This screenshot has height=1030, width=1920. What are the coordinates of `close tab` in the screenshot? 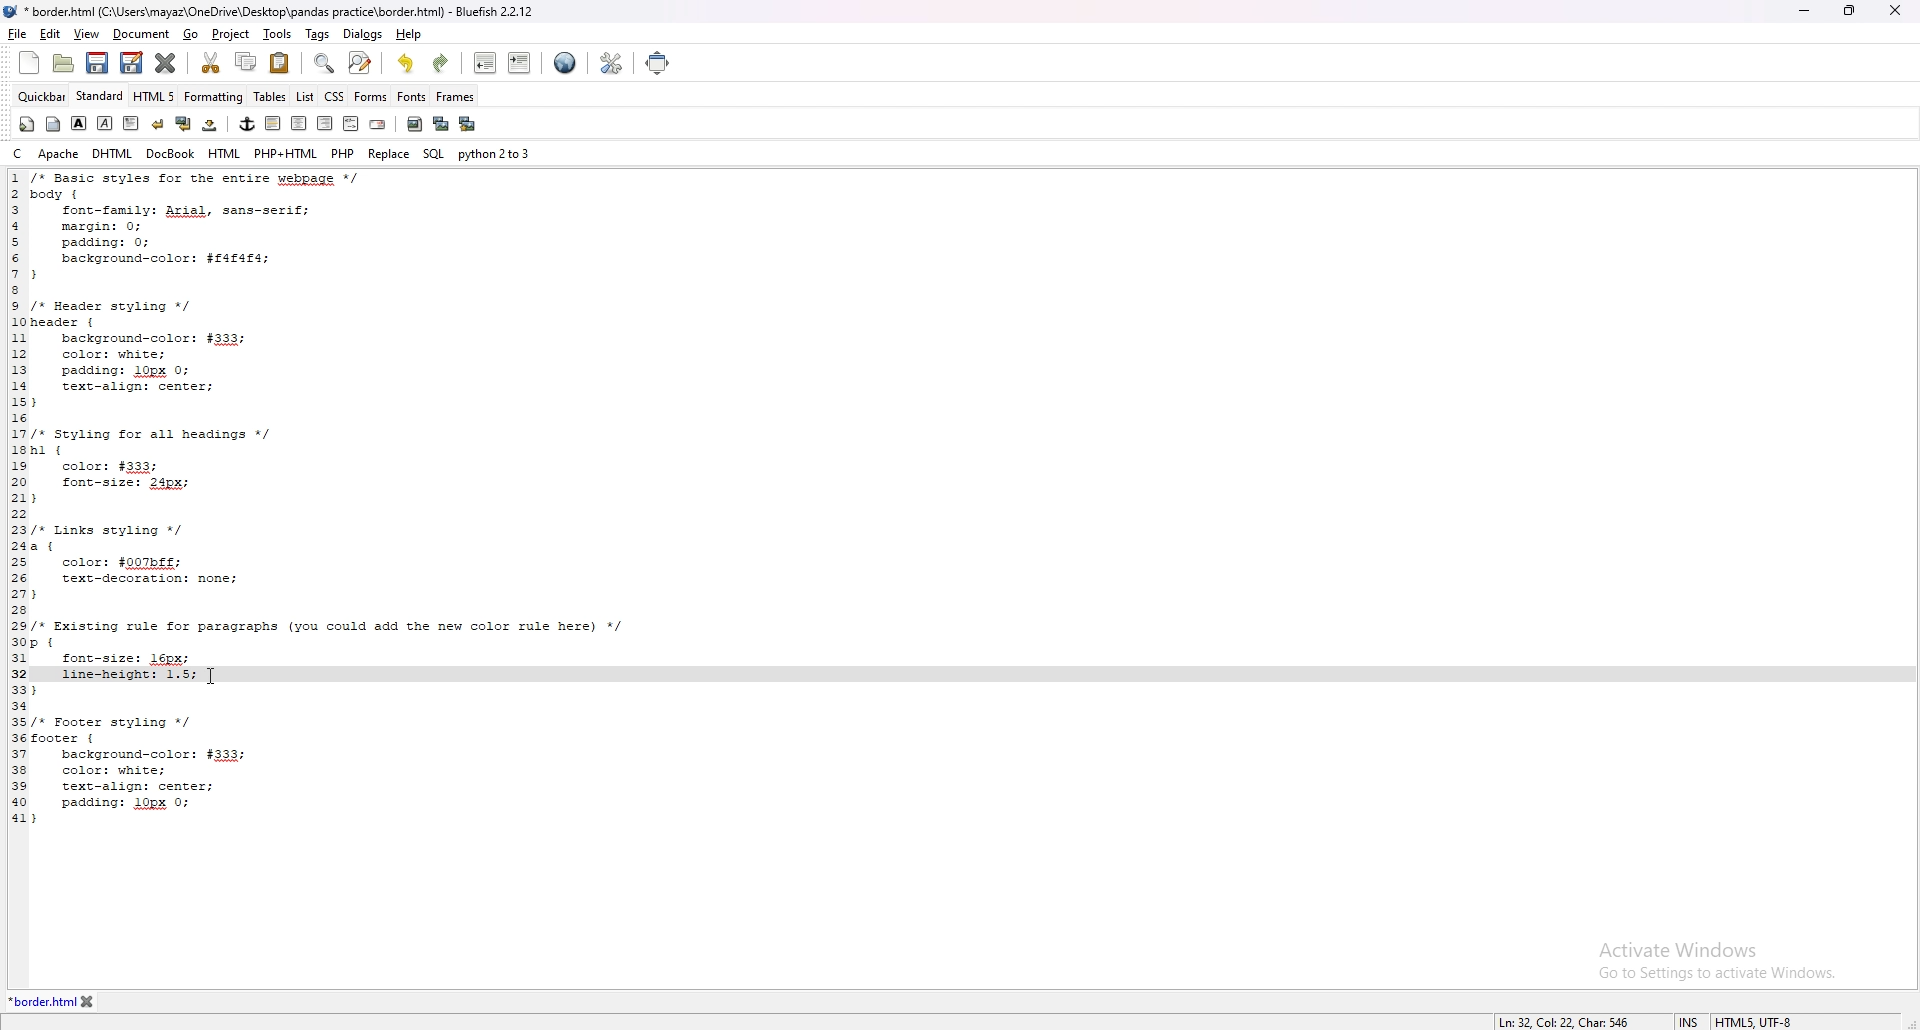 It's located at (116, 1001).